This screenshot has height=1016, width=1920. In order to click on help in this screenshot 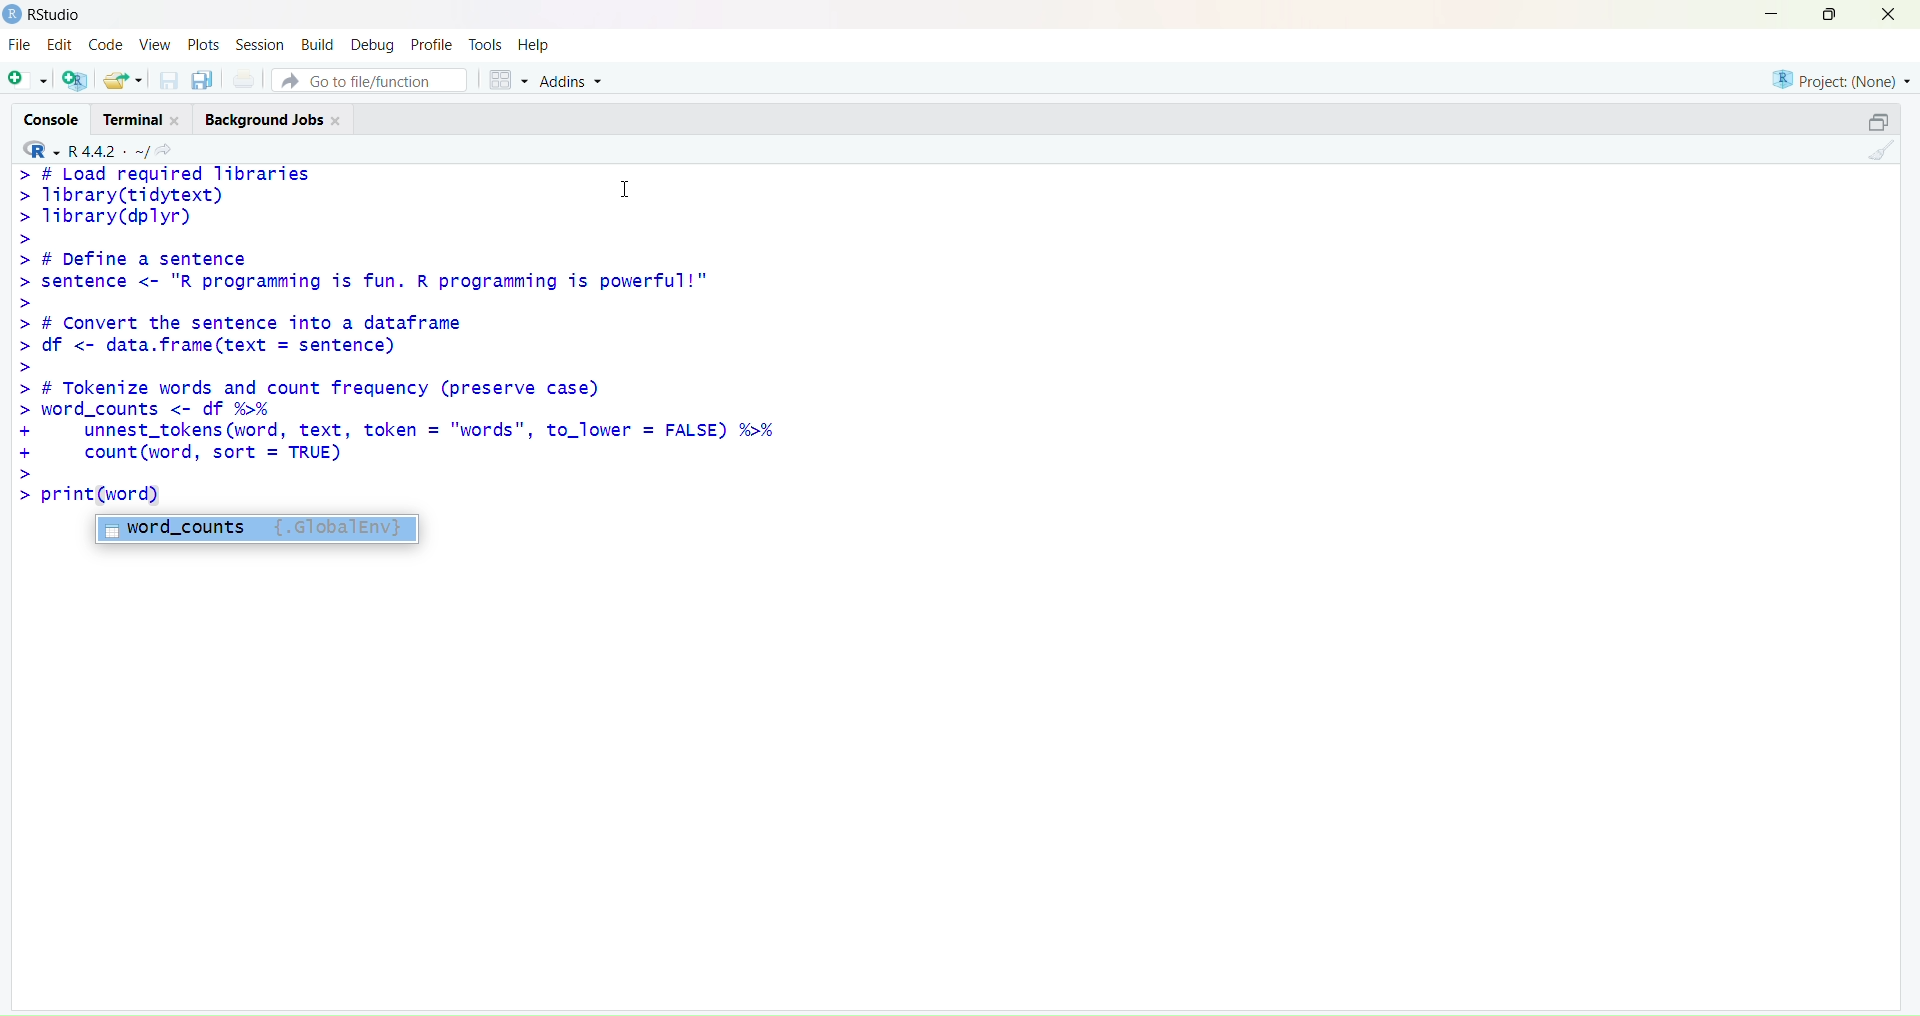, I will do `click(535, 47)`.